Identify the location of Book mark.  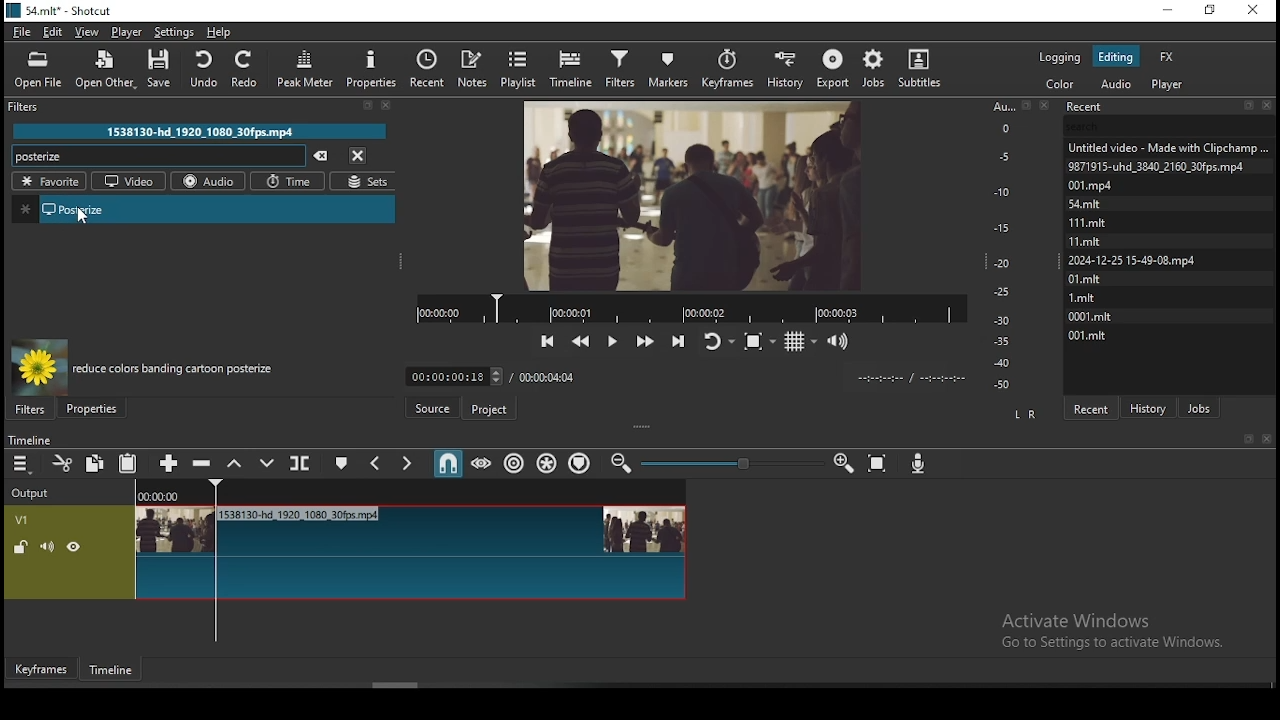
(1245, 439).